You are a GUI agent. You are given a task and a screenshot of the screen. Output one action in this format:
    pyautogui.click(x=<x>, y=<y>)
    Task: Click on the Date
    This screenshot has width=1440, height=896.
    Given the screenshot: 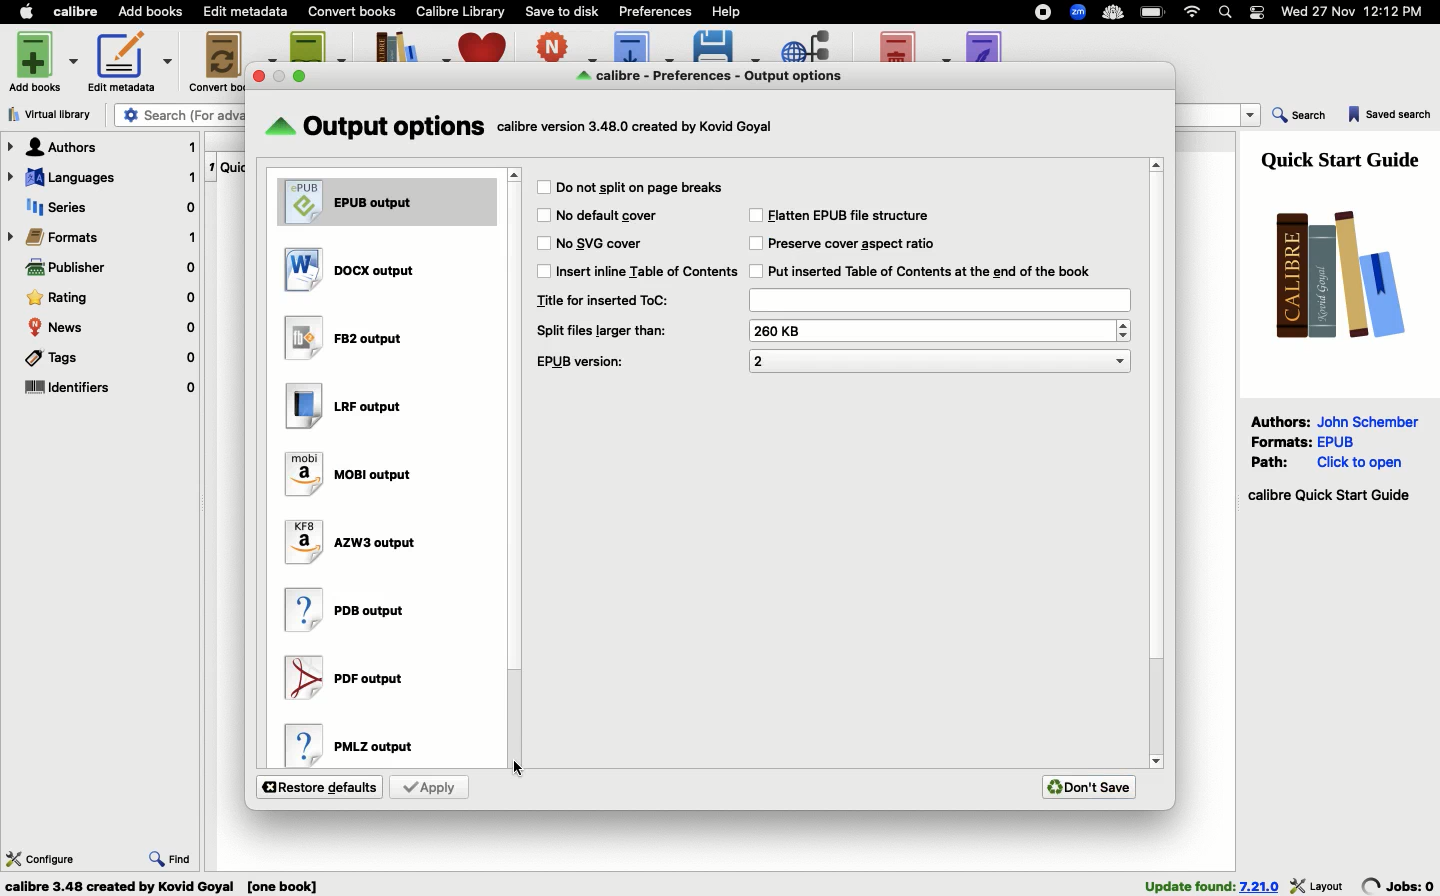 What is the action you would take?
    pyautogui.click(x=1360, y=13)
    